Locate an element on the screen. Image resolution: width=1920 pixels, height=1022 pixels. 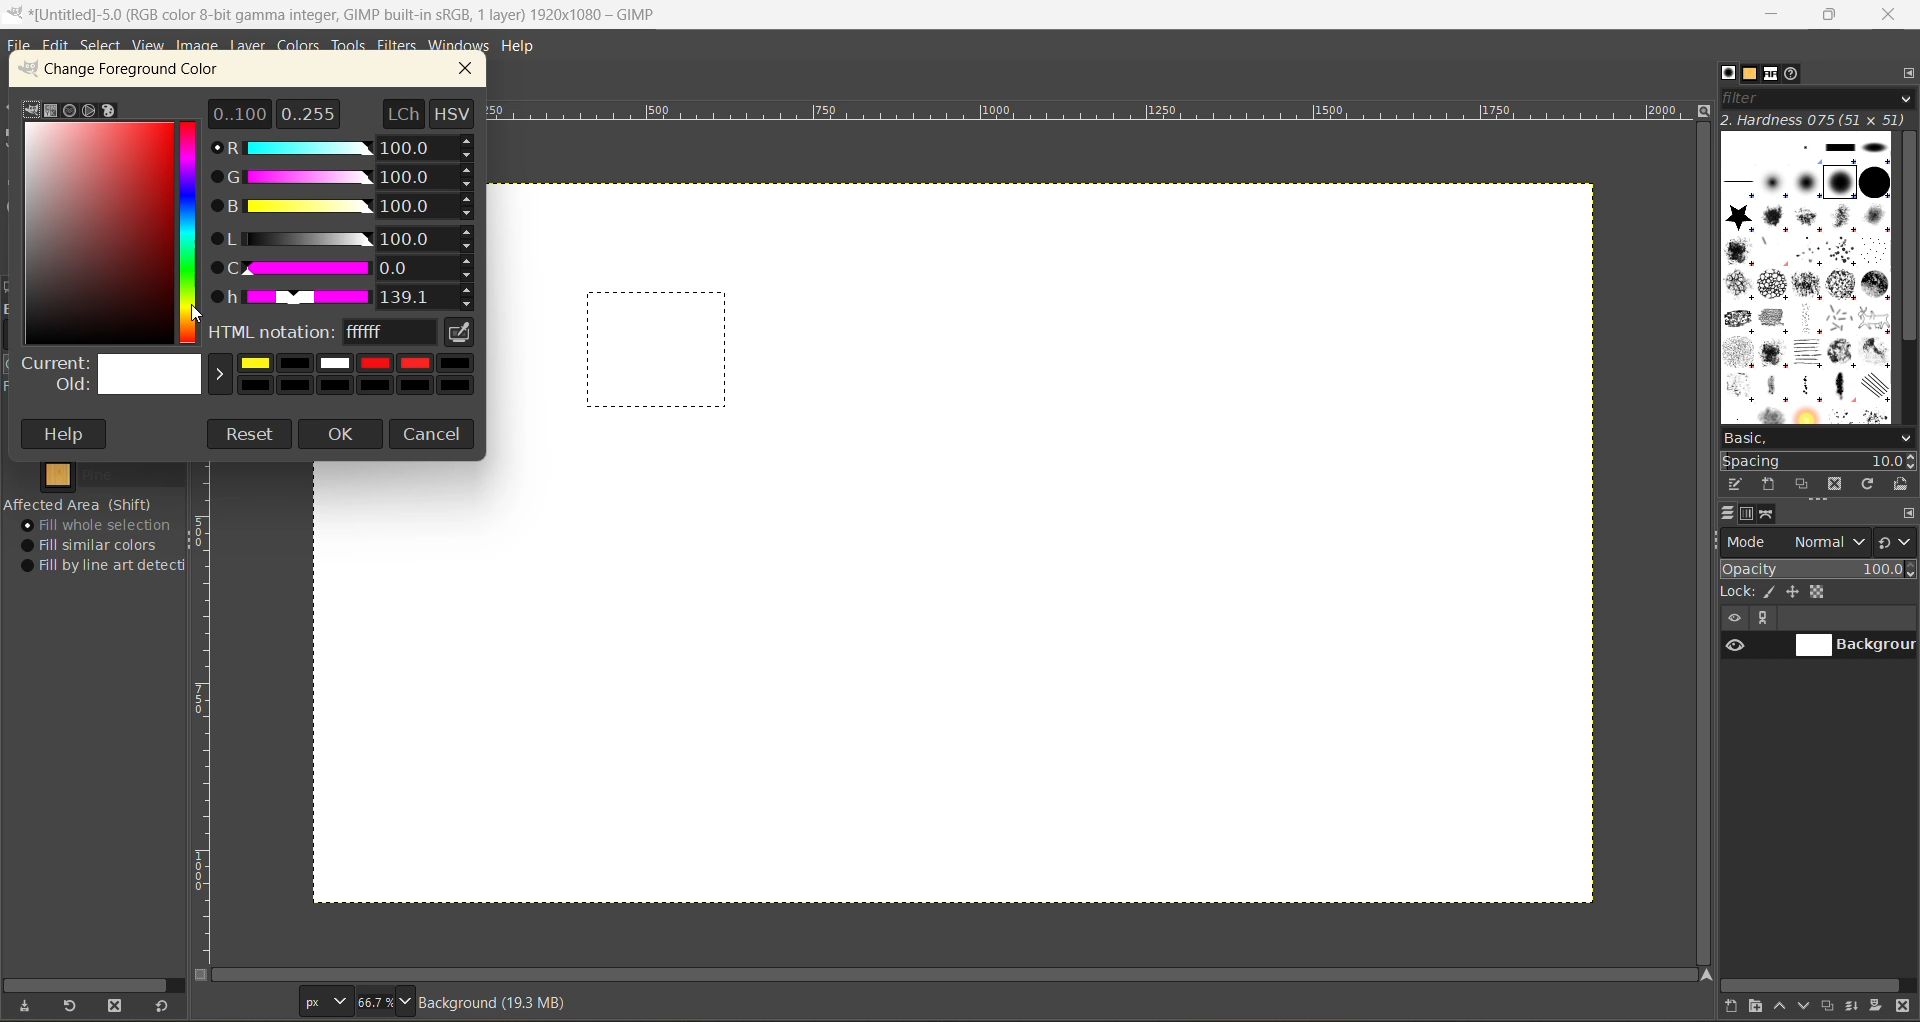
add a mask is located at coordinates (1877, 1007).